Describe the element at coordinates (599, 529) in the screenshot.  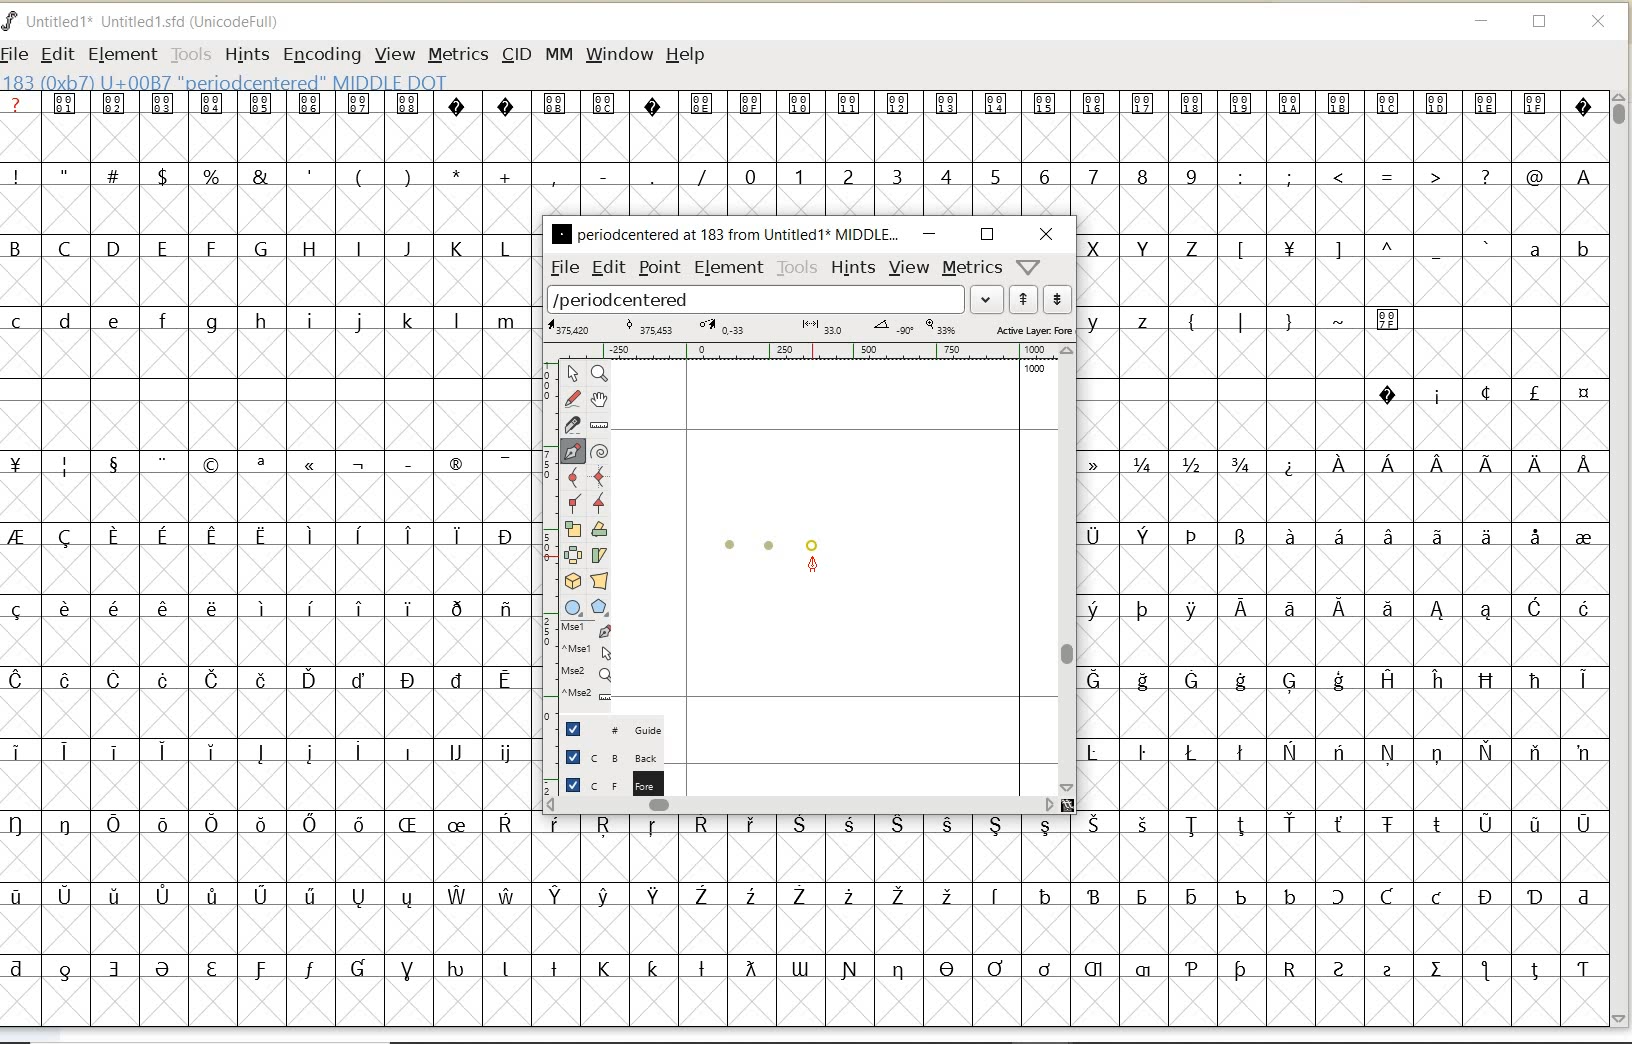
I see `Rotate the selection` at that location.